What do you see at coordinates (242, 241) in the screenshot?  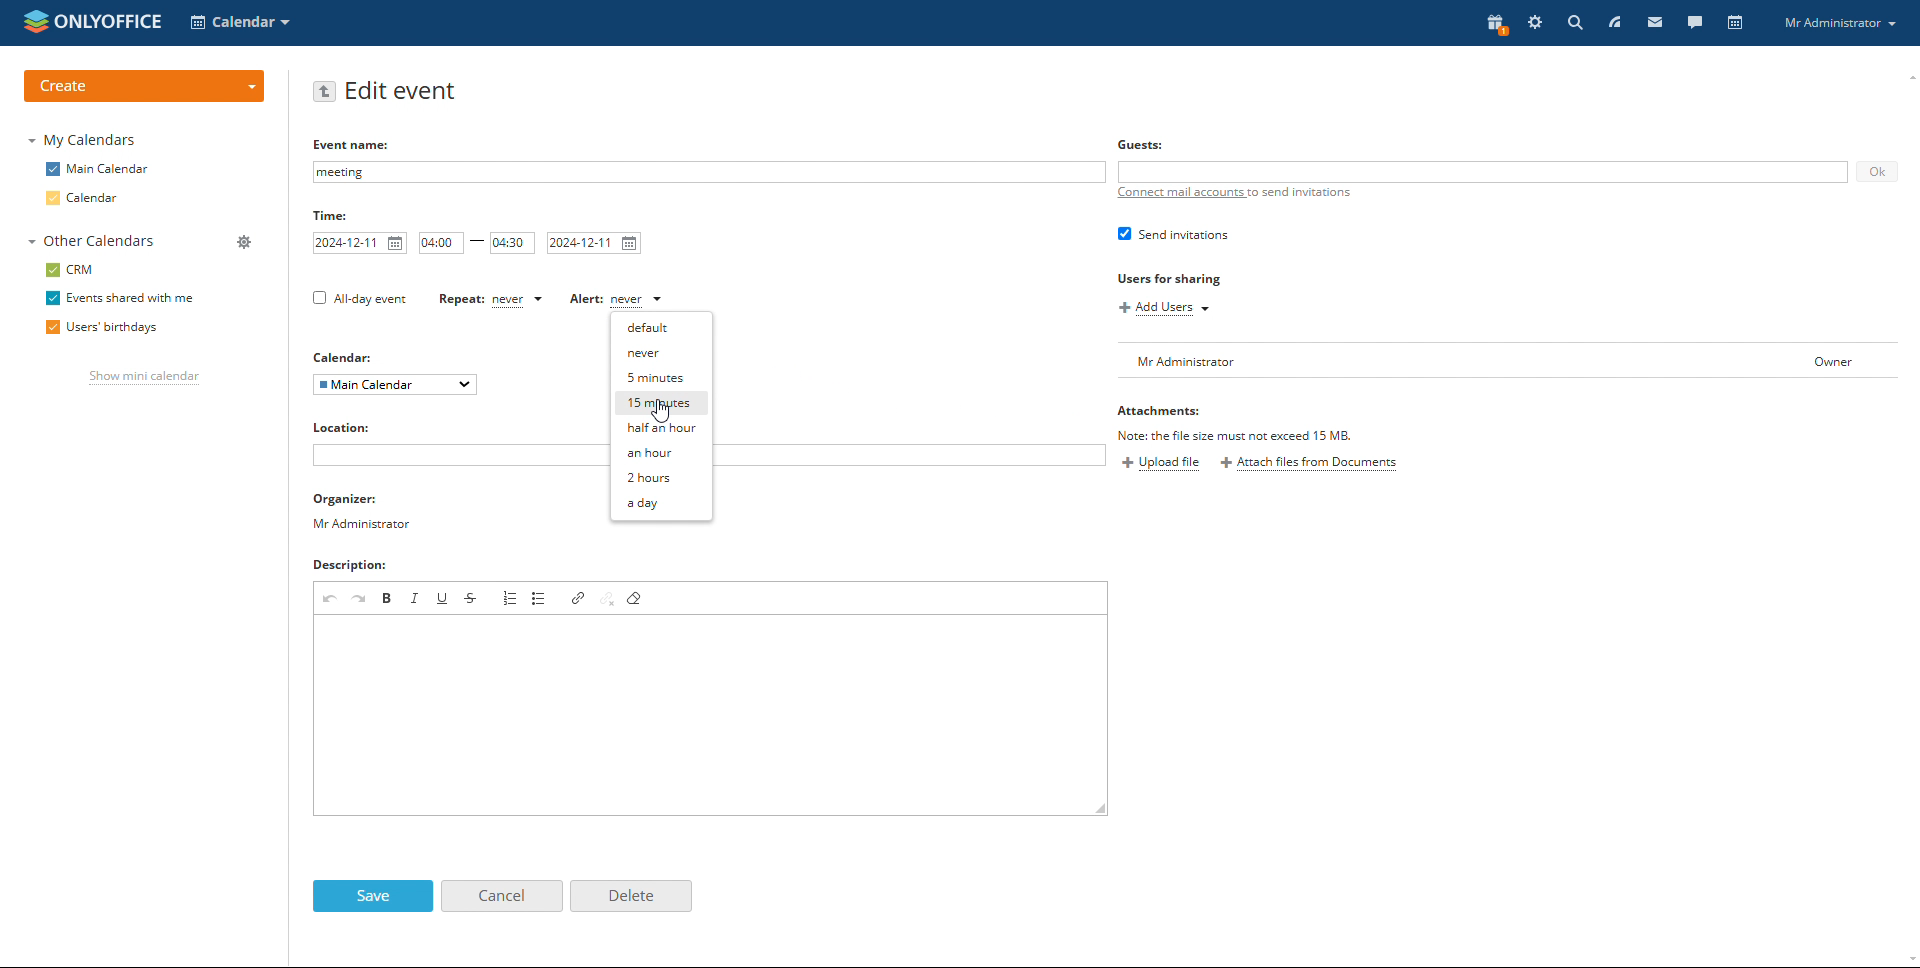 I see `manage` at bounding box center [242, 241].